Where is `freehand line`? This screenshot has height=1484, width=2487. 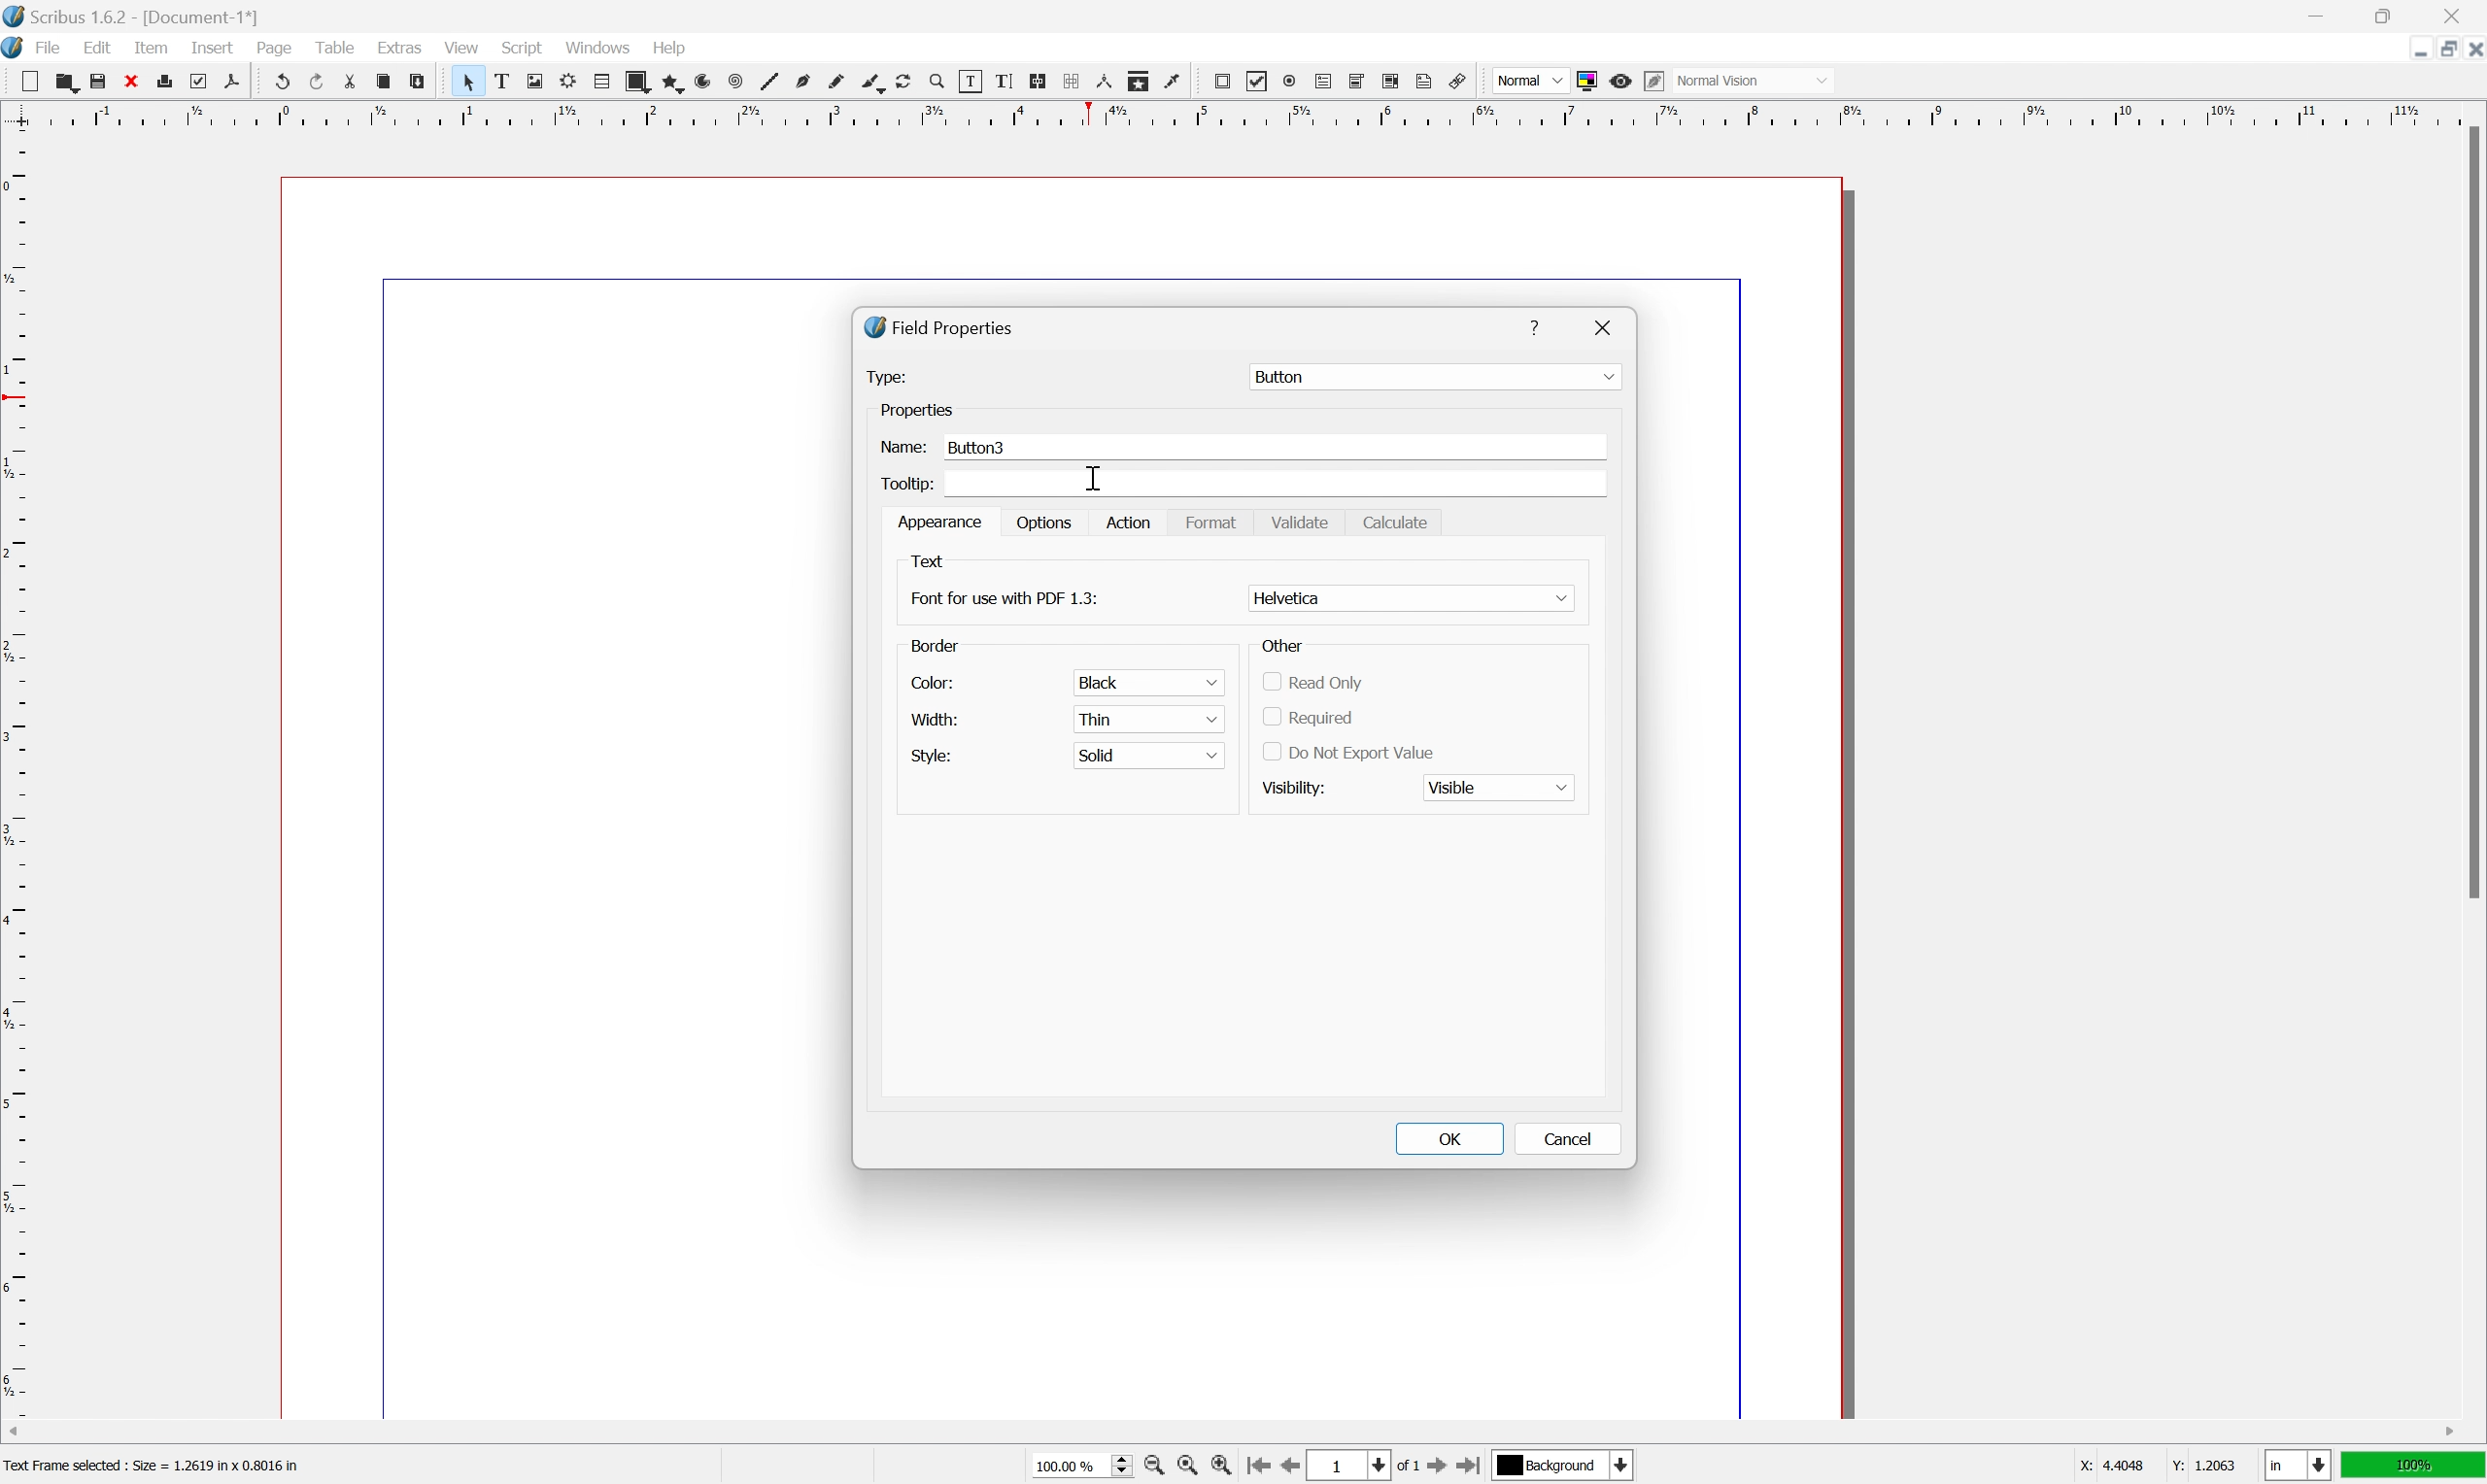 freehand line is located at coordinates (836, 82).